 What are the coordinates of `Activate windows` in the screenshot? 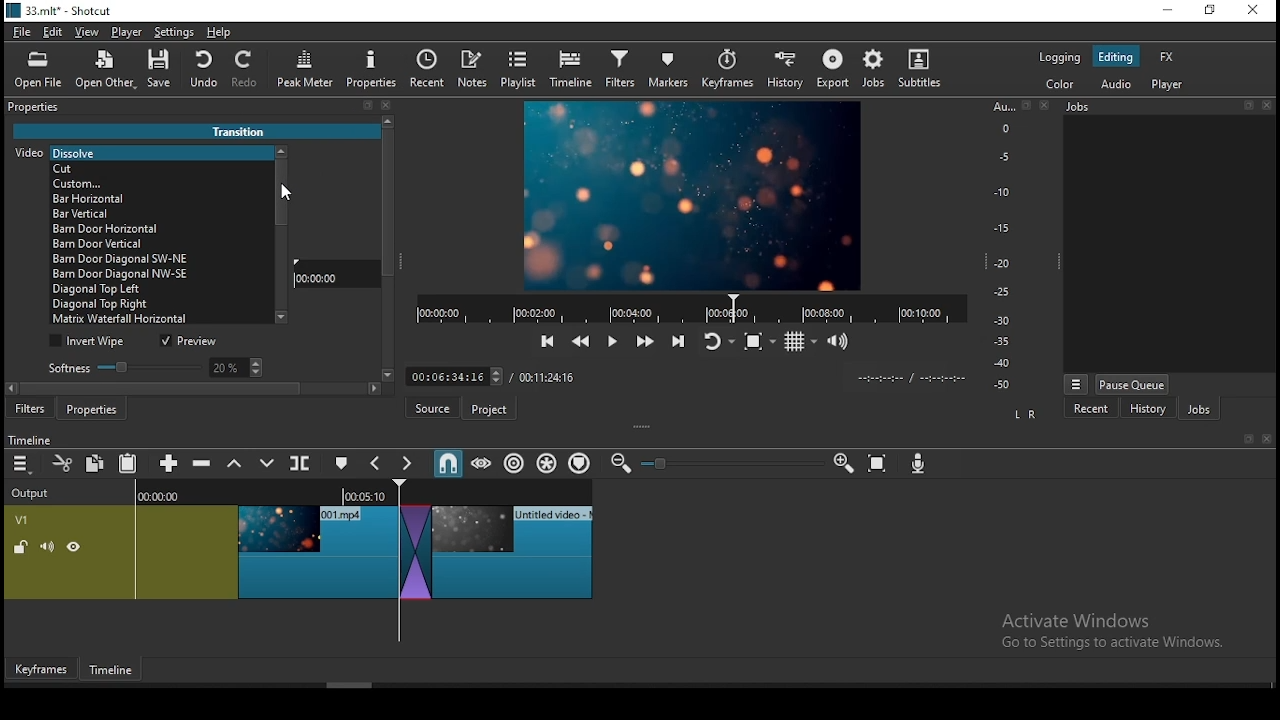 It's located at (1122, 630).